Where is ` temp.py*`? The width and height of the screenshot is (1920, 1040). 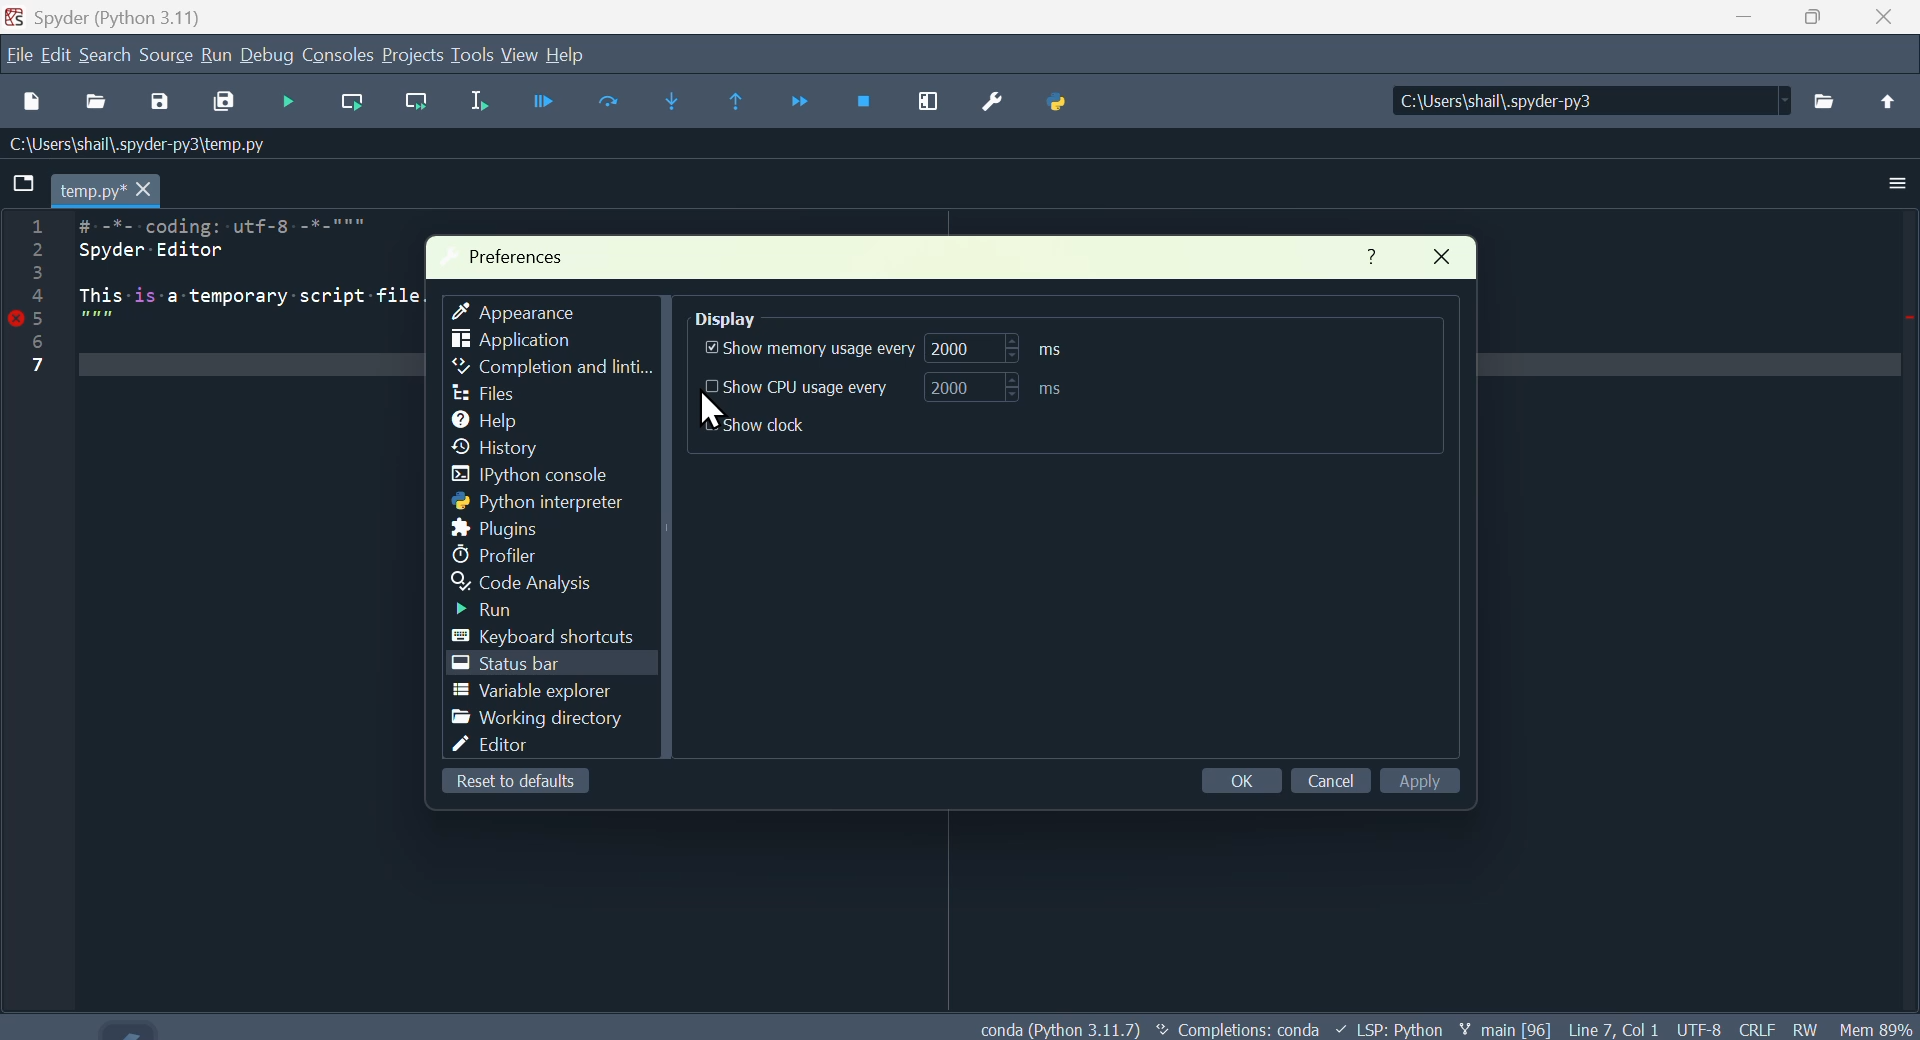  temp.py* is located at coordinates (109, 188).